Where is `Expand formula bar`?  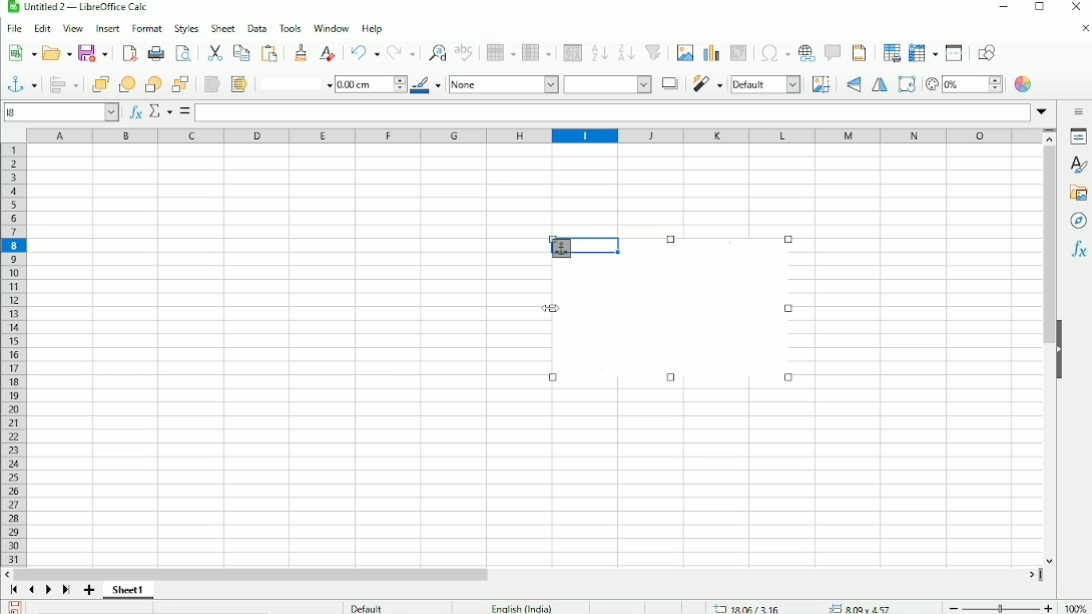 Expand formula bar is located at coordinates (1045, 111).